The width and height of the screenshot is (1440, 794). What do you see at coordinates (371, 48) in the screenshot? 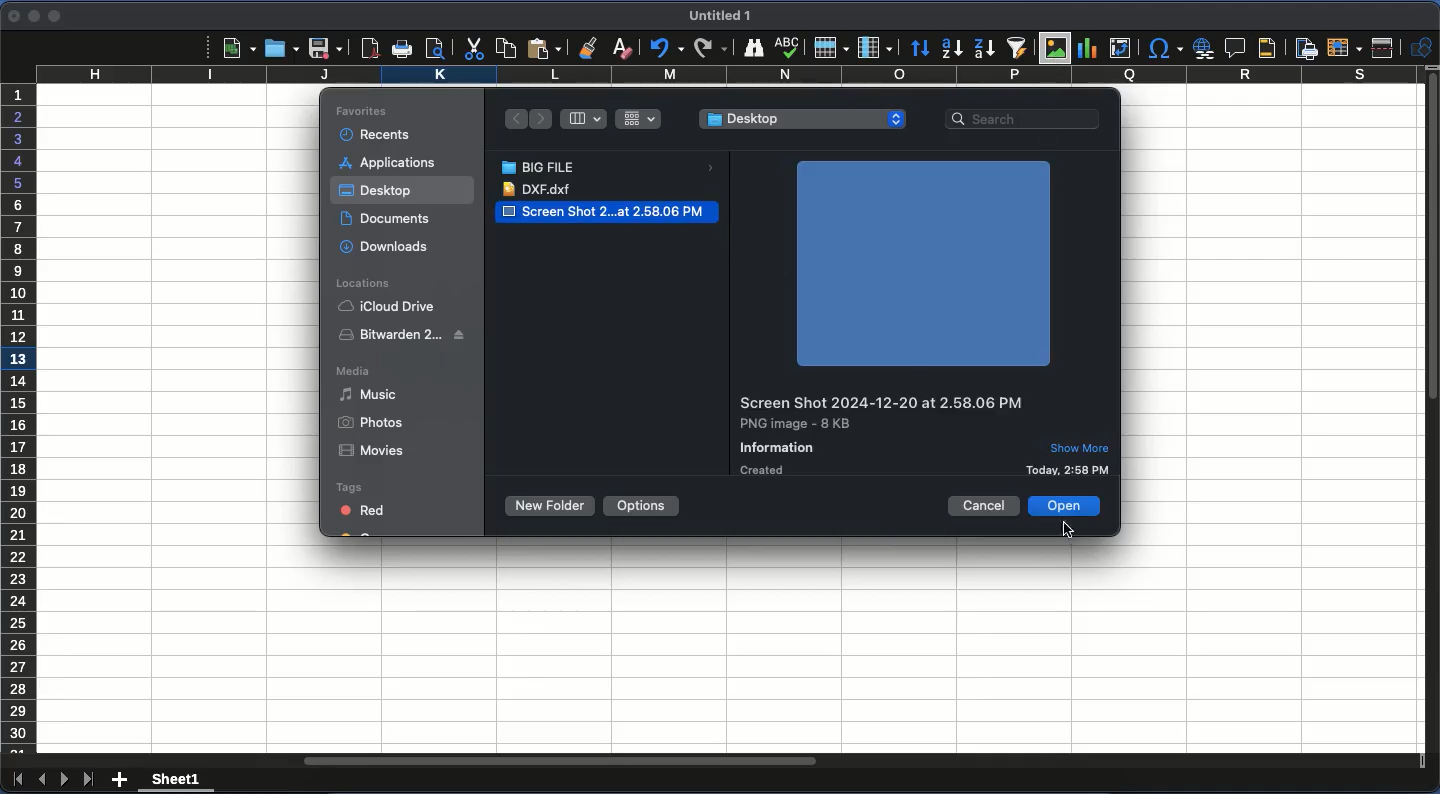
I see `pdf` at bounding box center [371, 48].